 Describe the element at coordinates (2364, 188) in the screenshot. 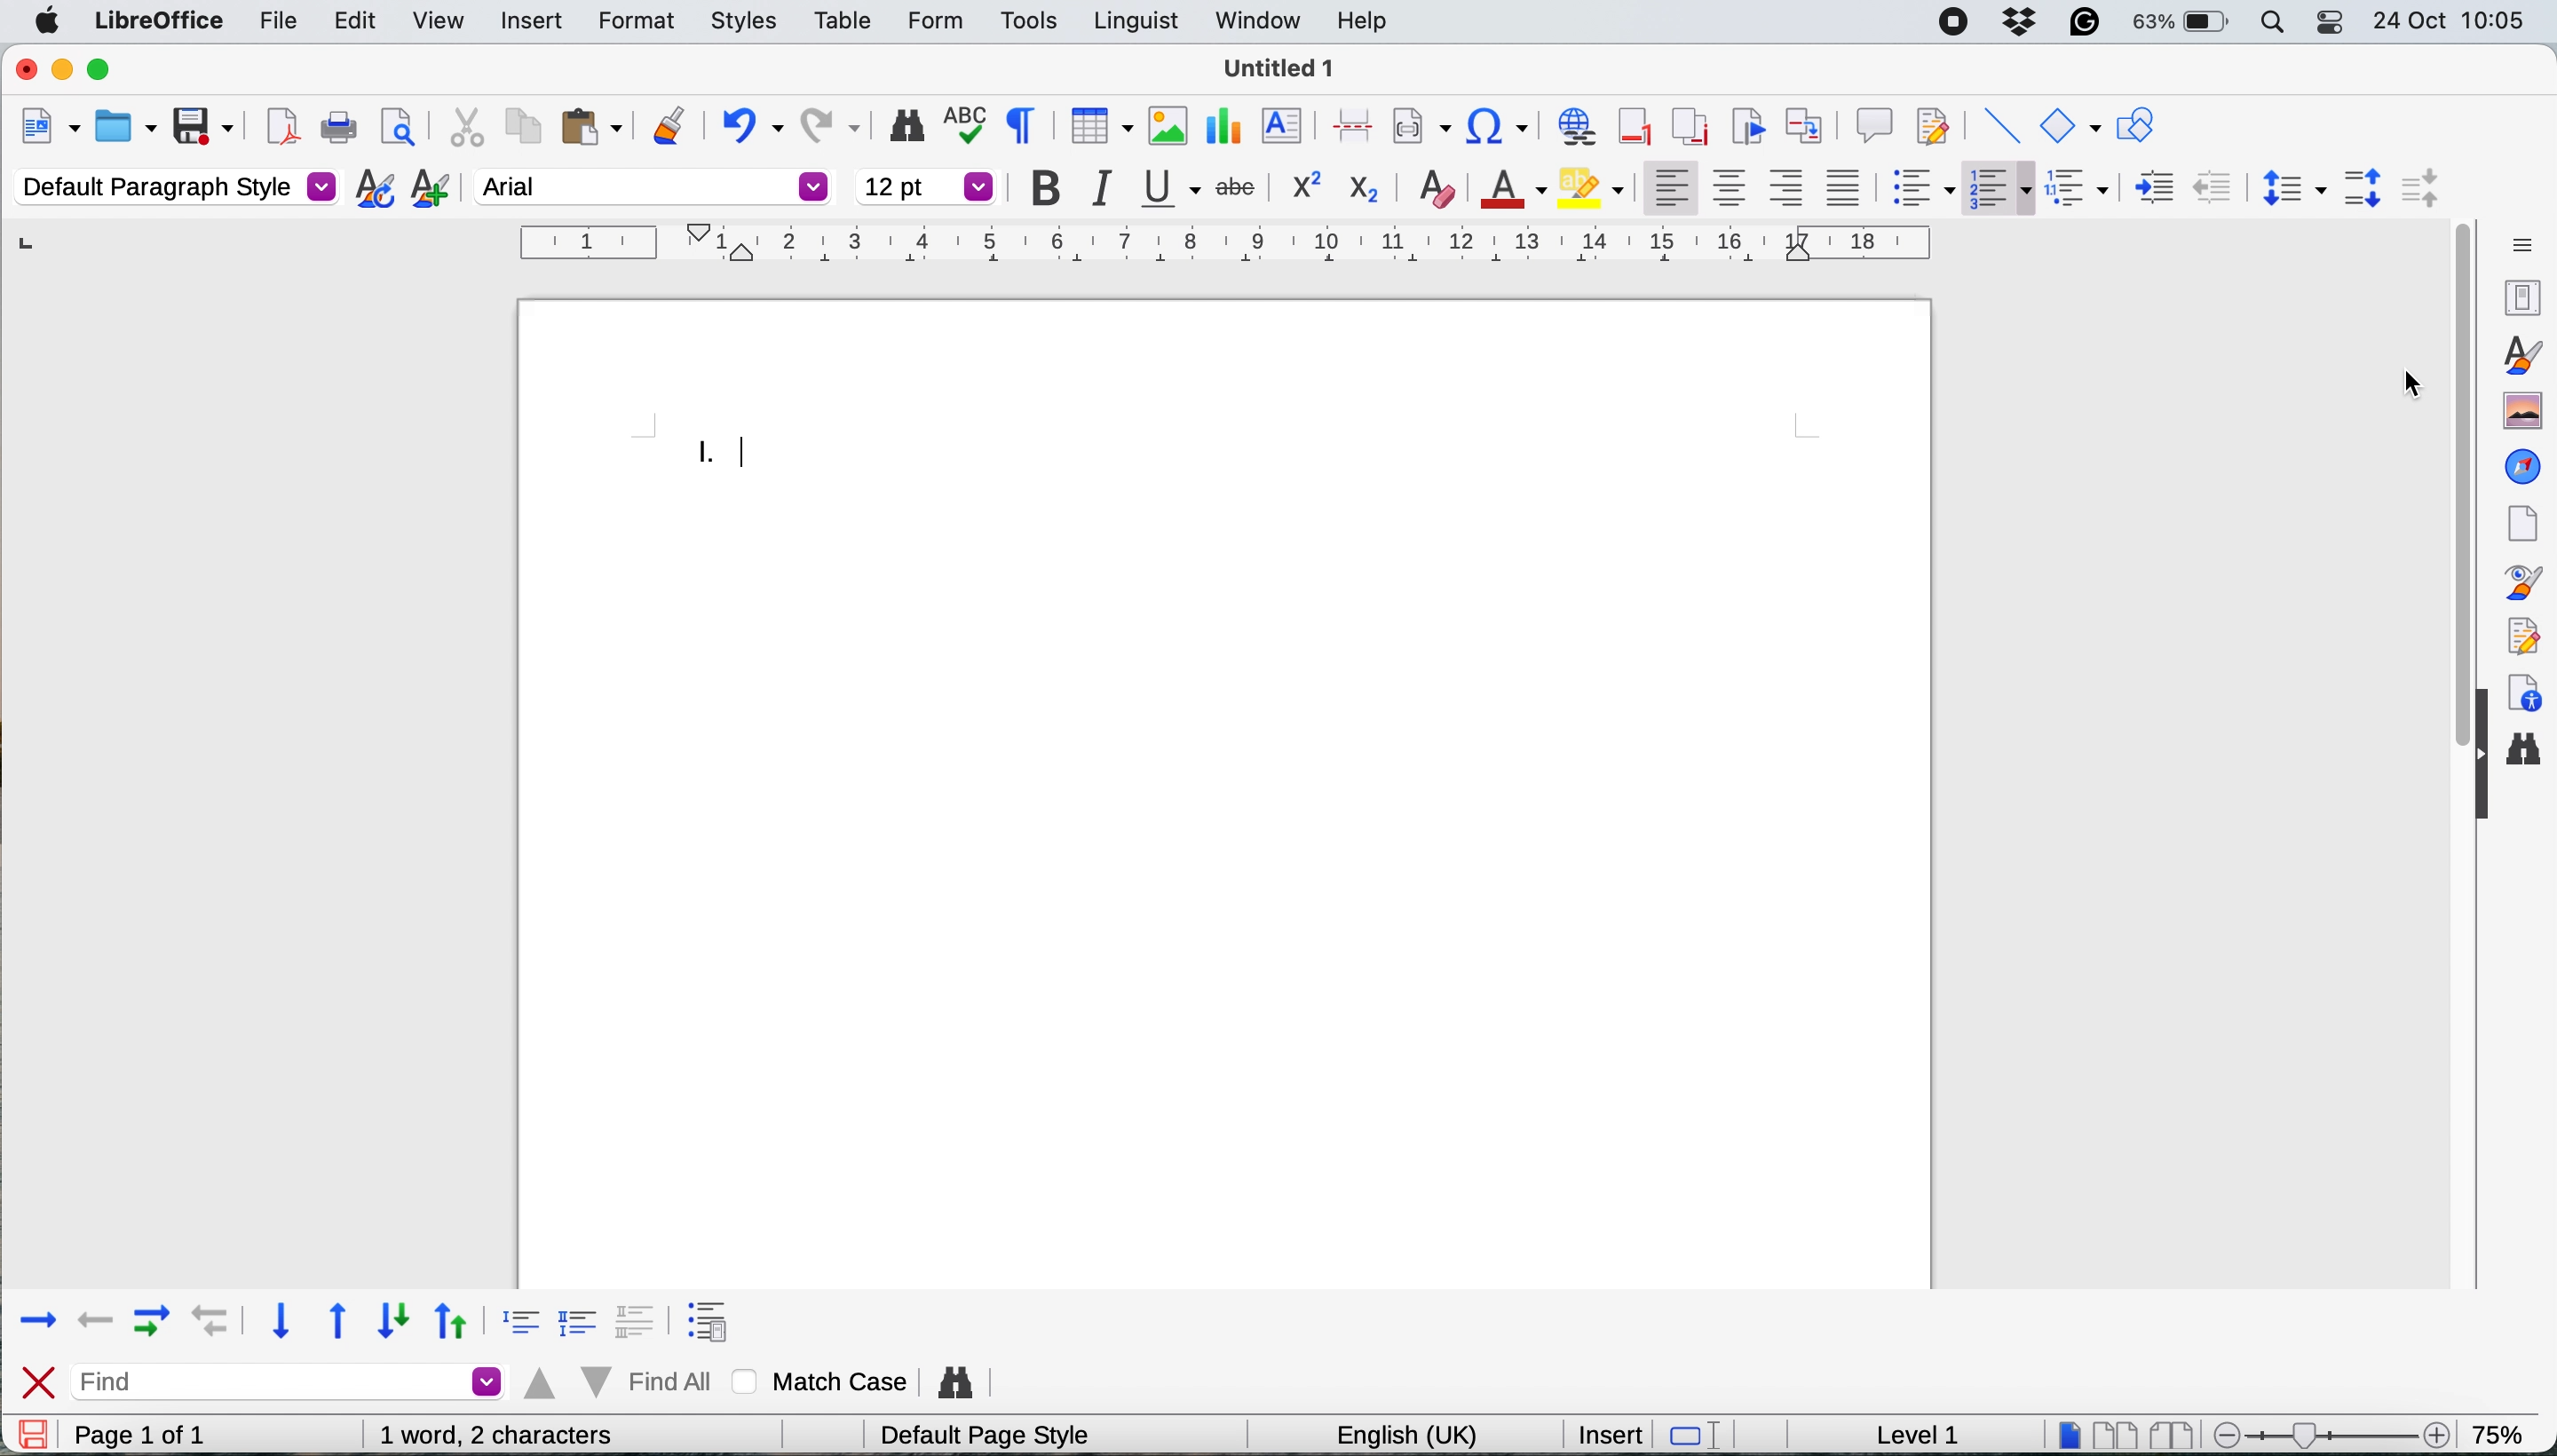

I see `increase paragraph spacing` at that location.